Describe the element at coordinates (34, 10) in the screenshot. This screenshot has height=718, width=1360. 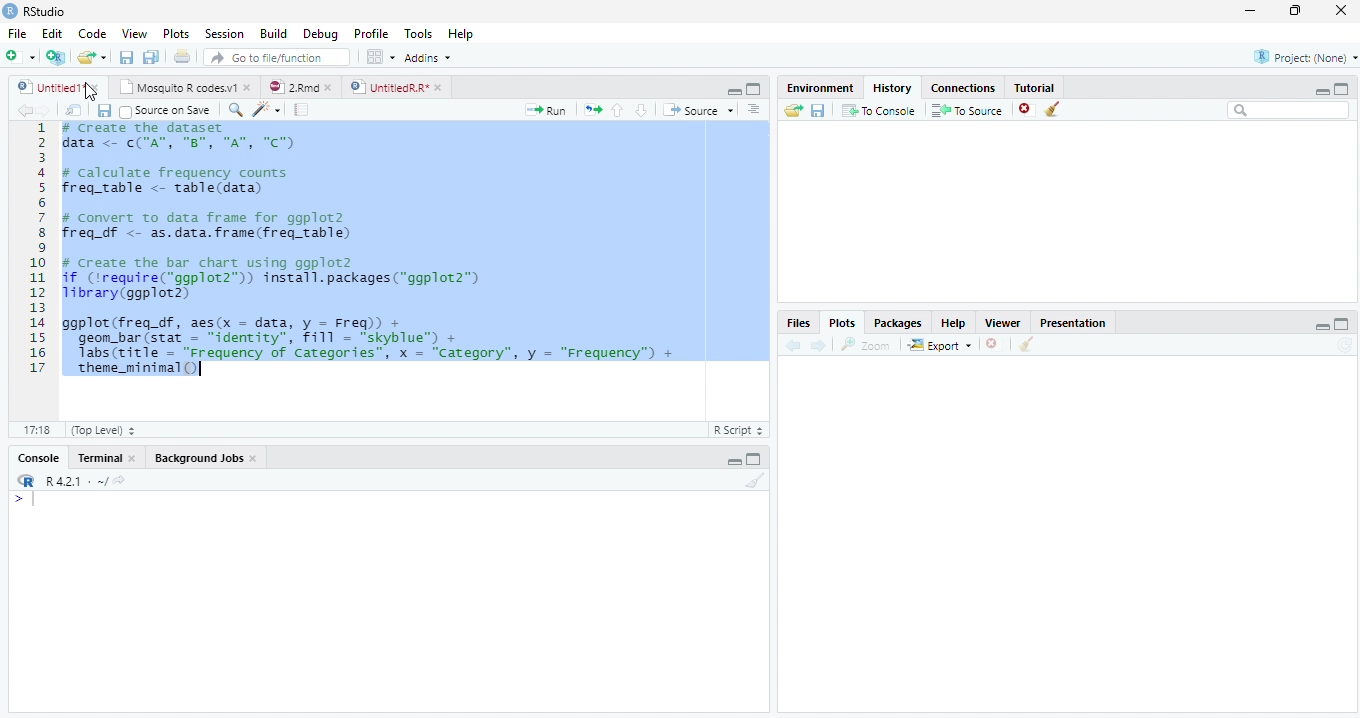
I see `Rstudio` at that location.